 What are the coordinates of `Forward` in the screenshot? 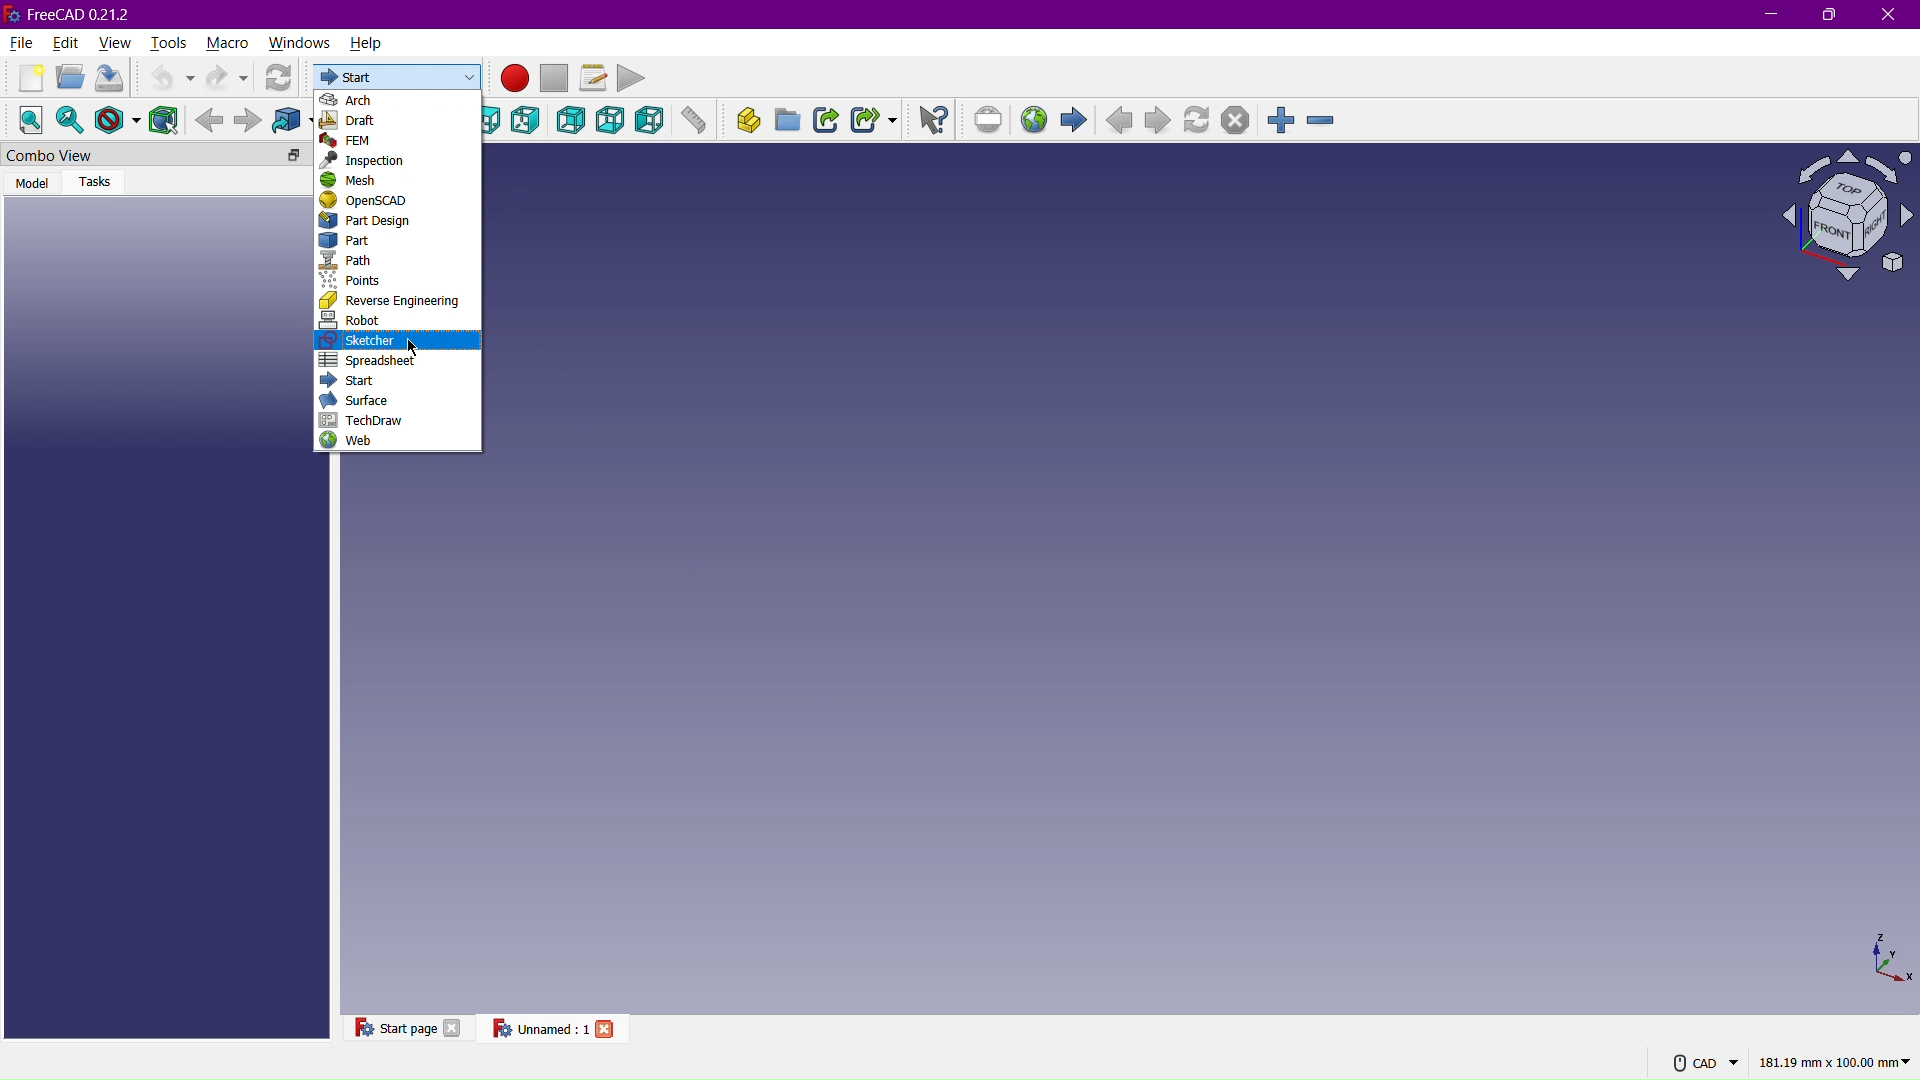 It's located at (249, 118).